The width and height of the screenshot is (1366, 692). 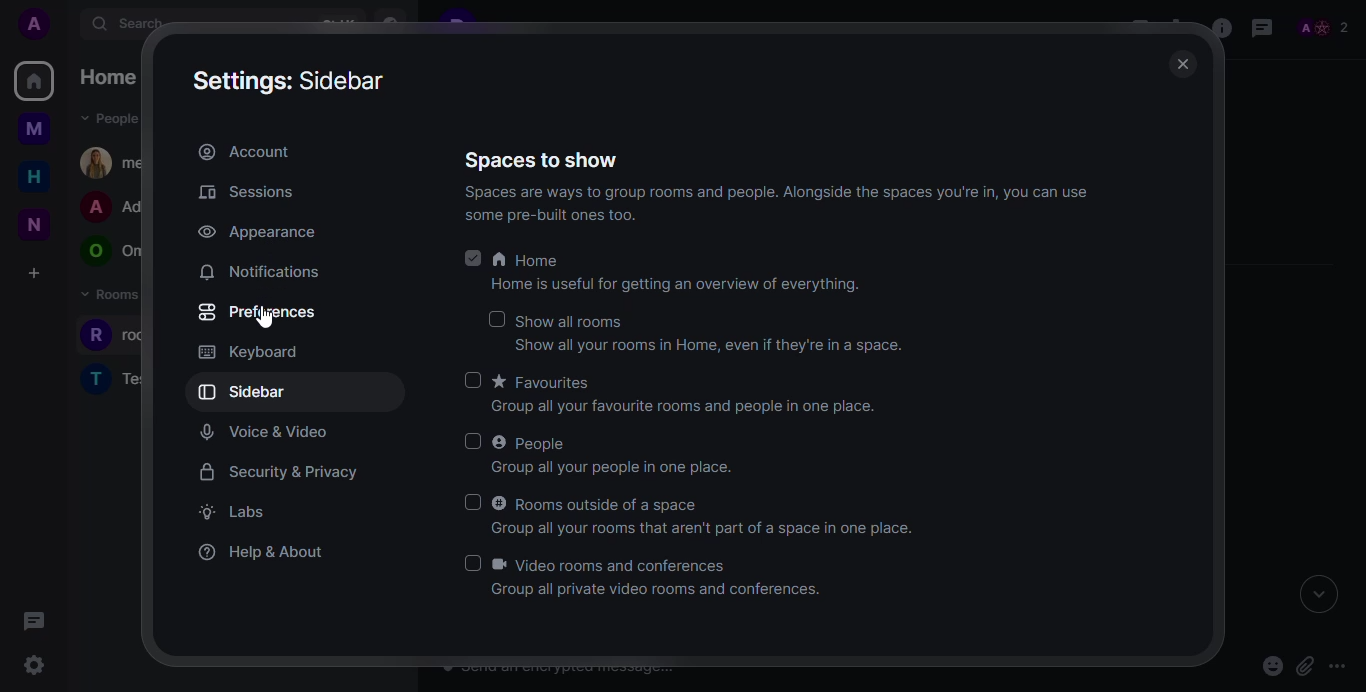 I want to click on rooms outside of a spce, so click(x=599, y=501).